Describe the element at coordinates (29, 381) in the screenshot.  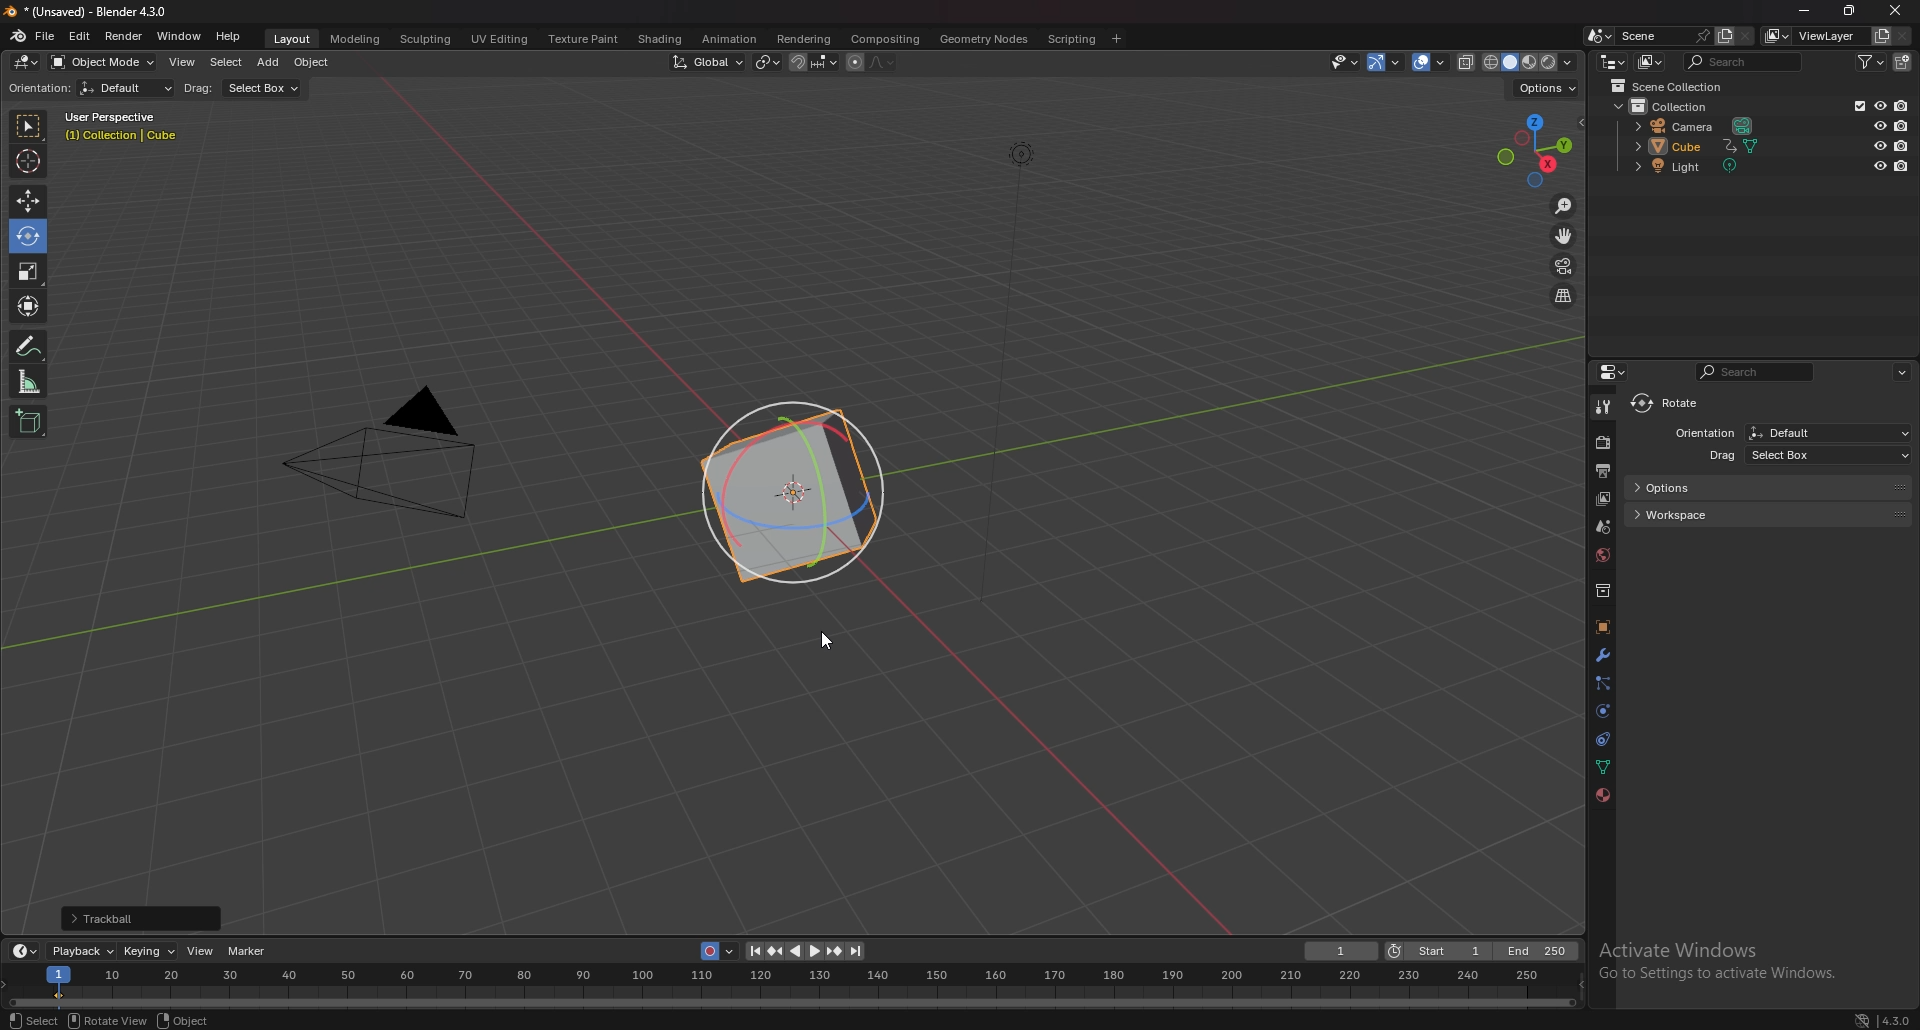
I see `measure` at that location.